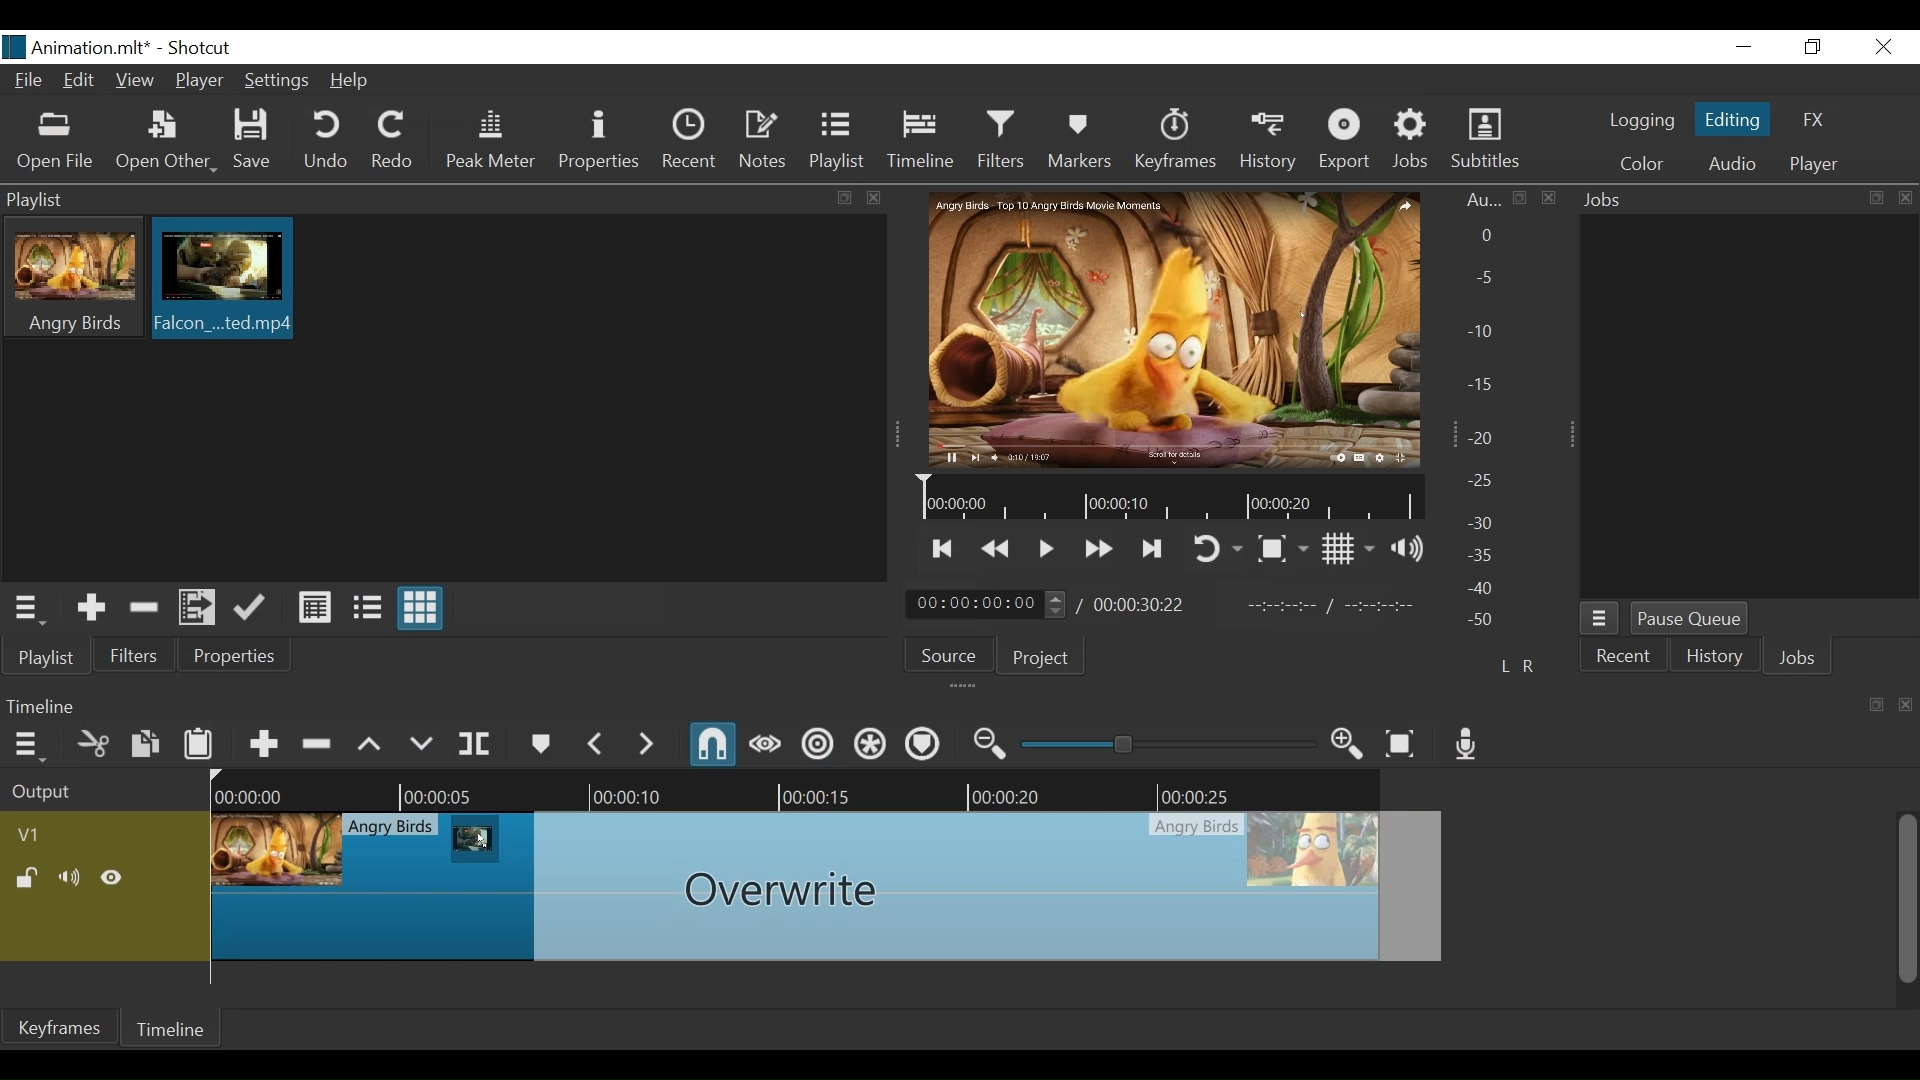 The image size is (1920, 1080). Describe the element at coordinates (236, 276) in the screenshot. I see `Cursor` at that location.